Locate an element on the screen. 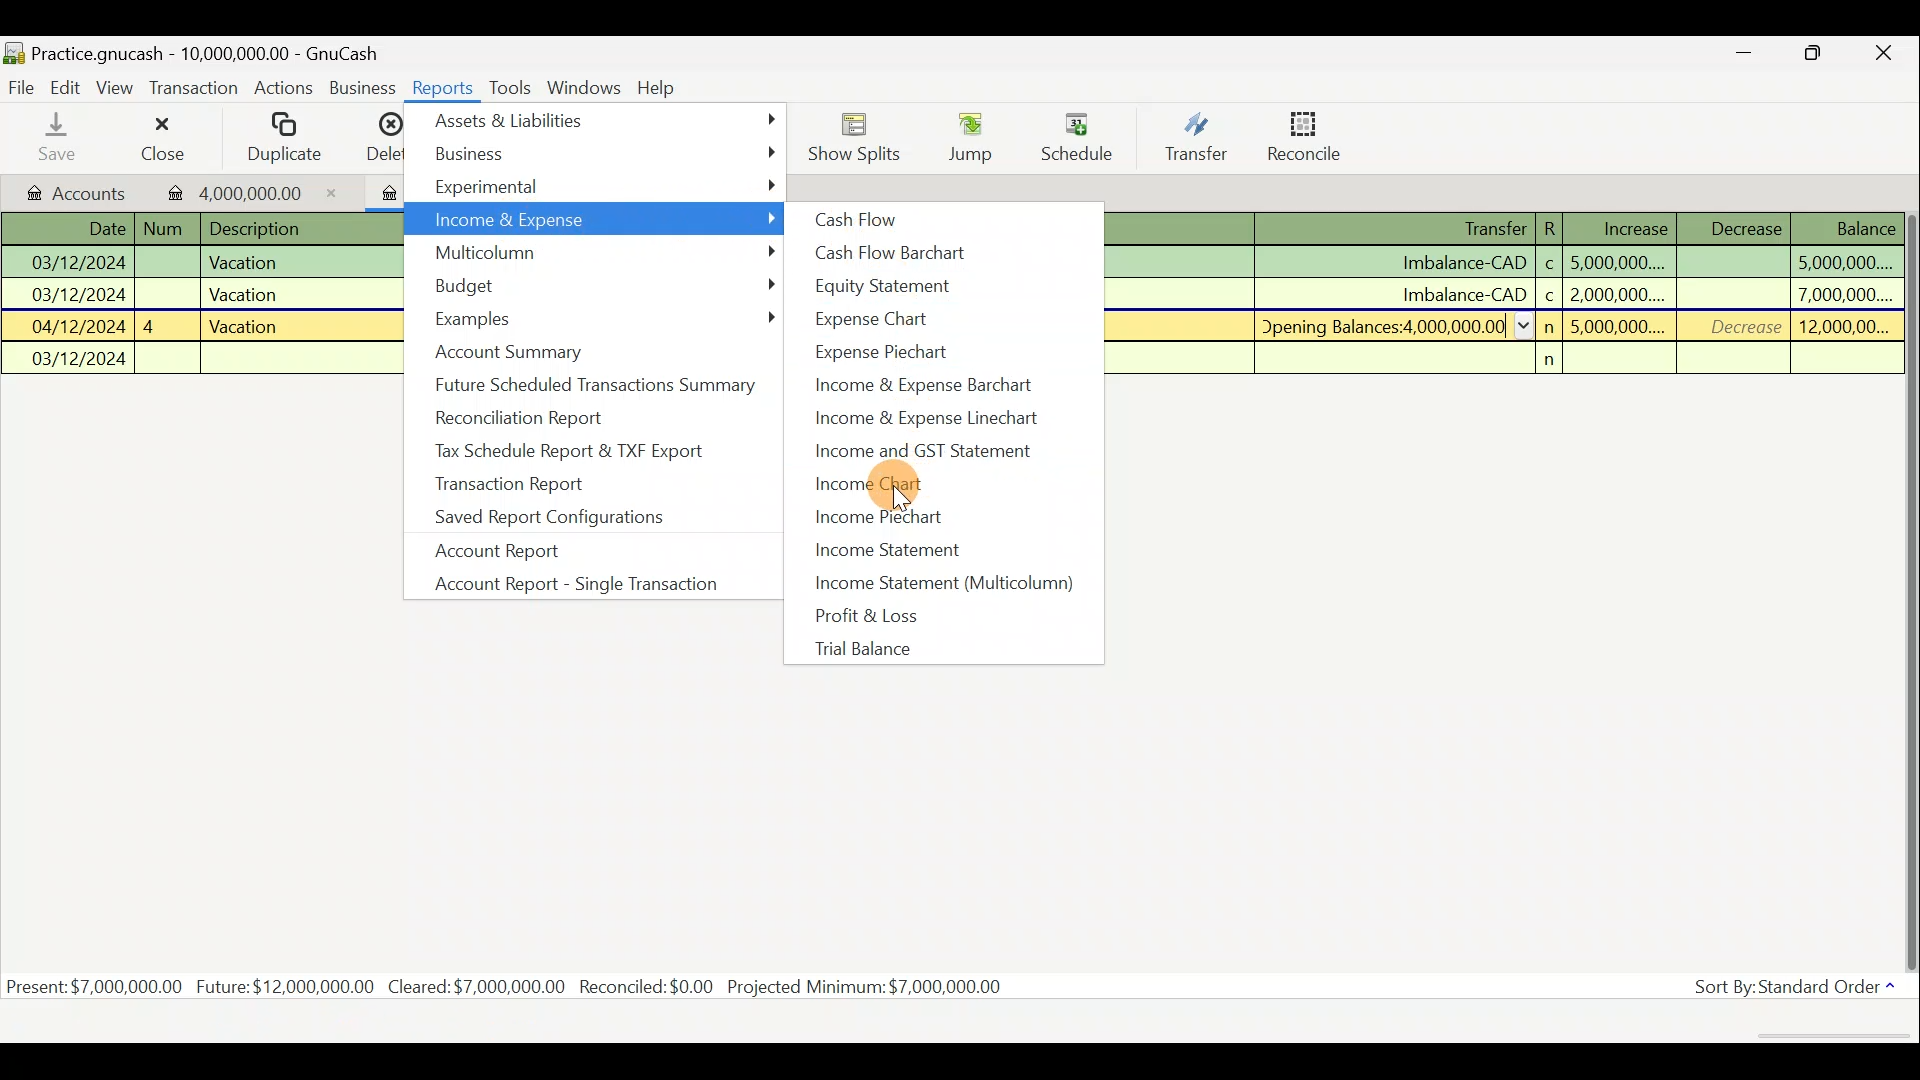  Sort By: Standard Order is located at coordinates (1787, 986).